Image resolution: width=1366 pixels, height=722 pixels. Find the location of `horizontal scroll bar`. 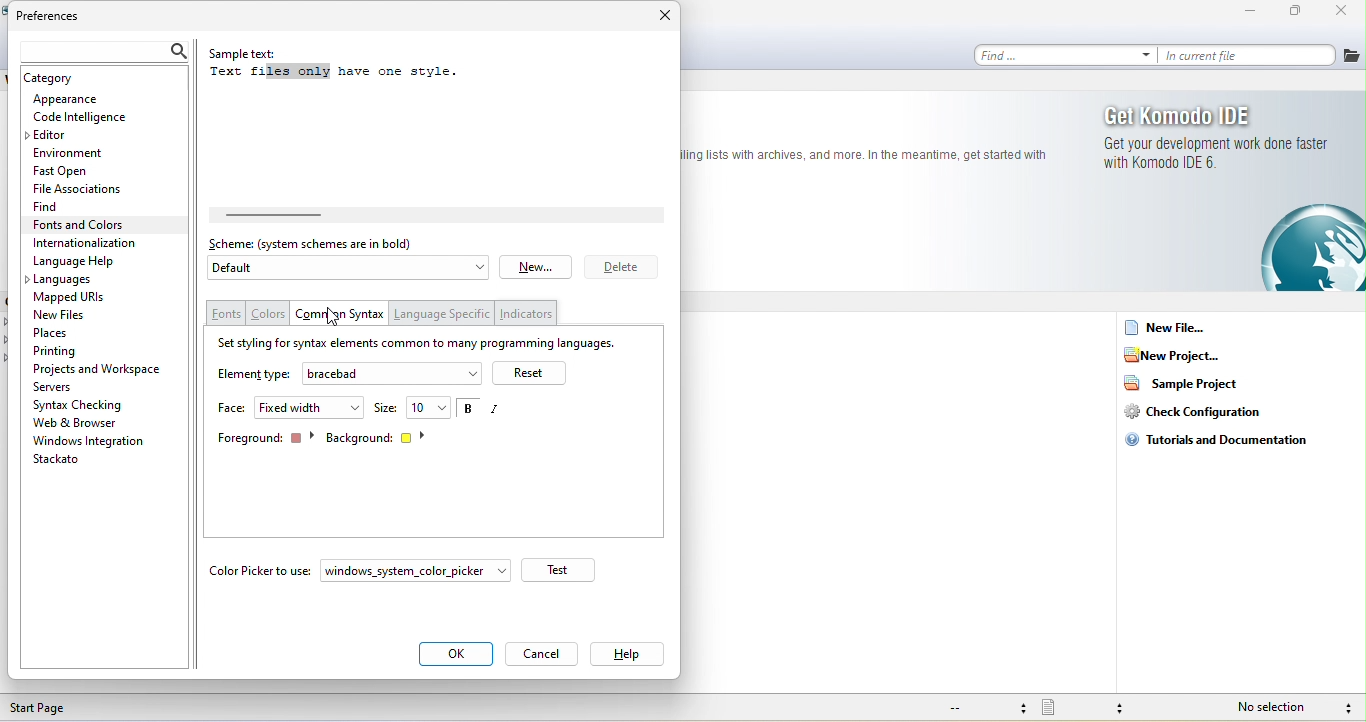

horizontal scroll bar is located at coordinates (302, 215).